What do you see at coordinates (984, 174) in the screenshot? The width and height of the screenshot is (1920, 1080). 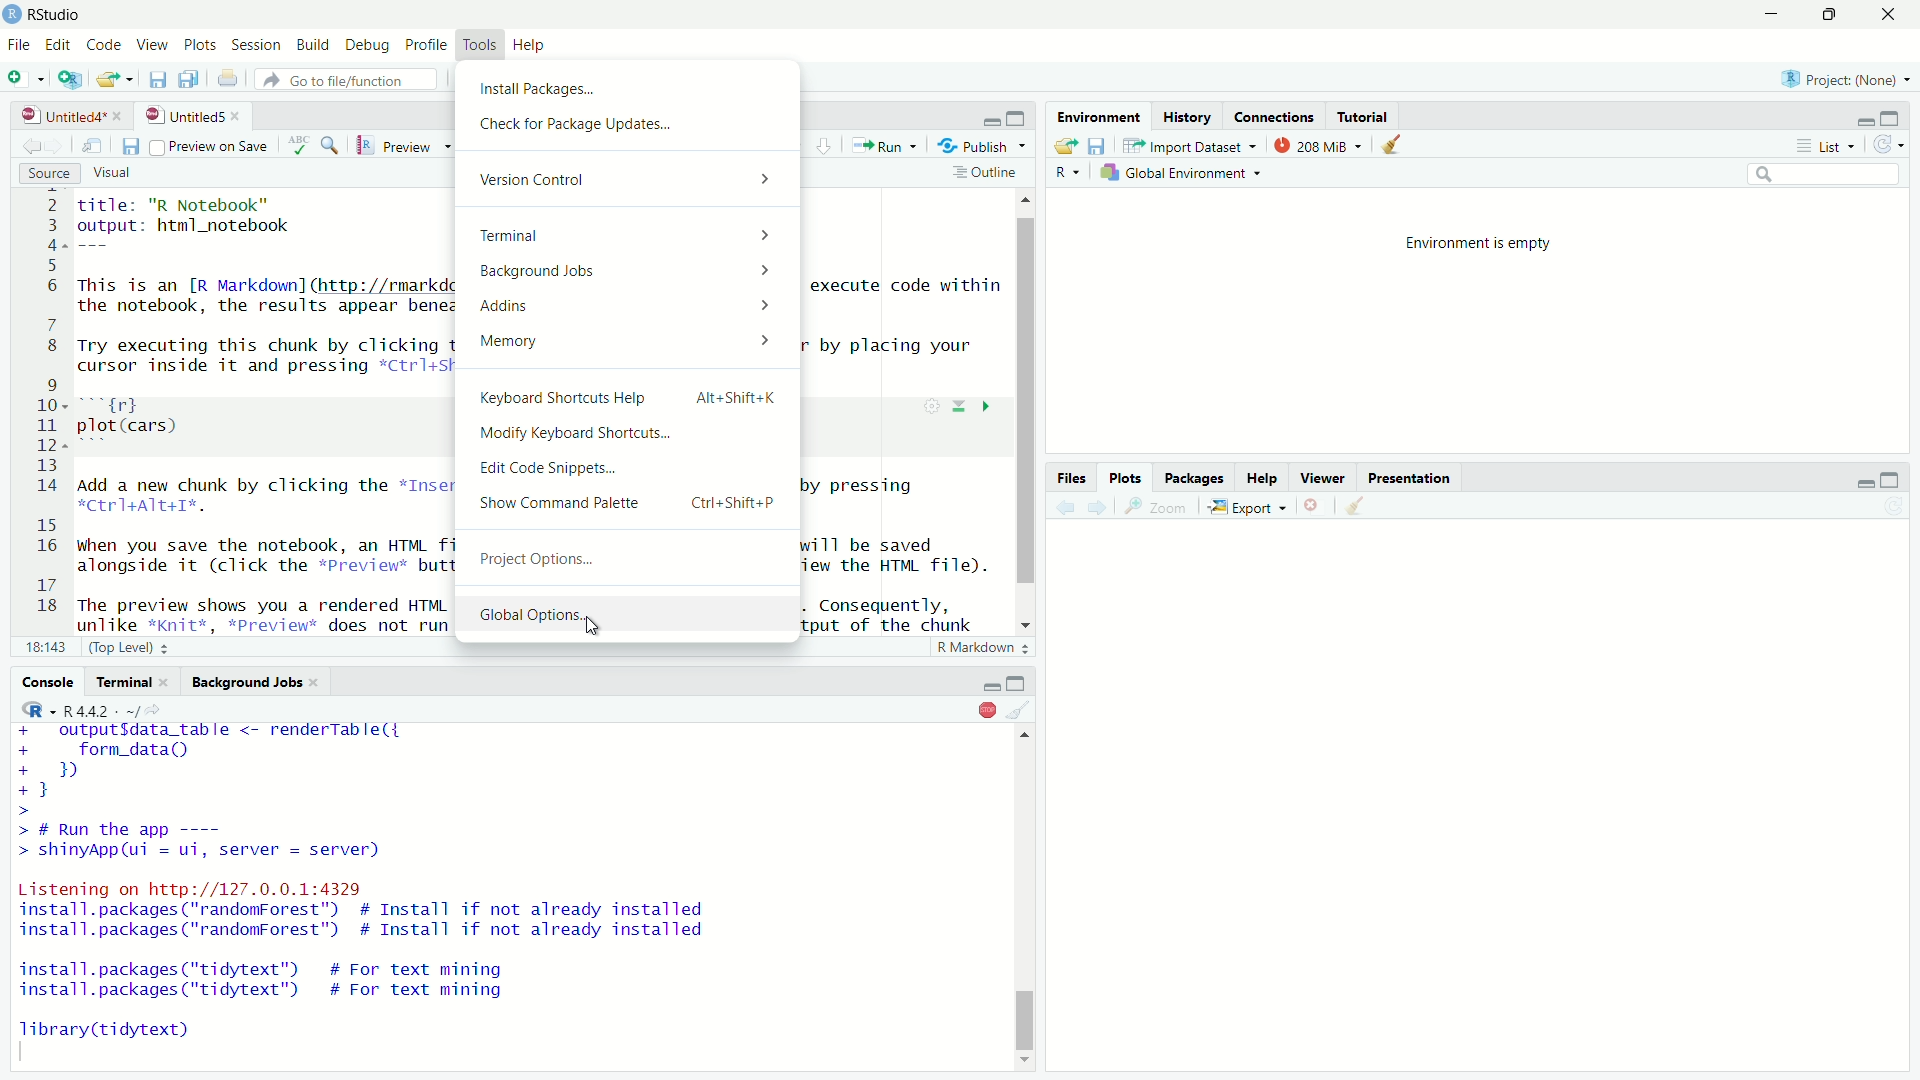 I see `Outline` at bounding box center [984, 174].